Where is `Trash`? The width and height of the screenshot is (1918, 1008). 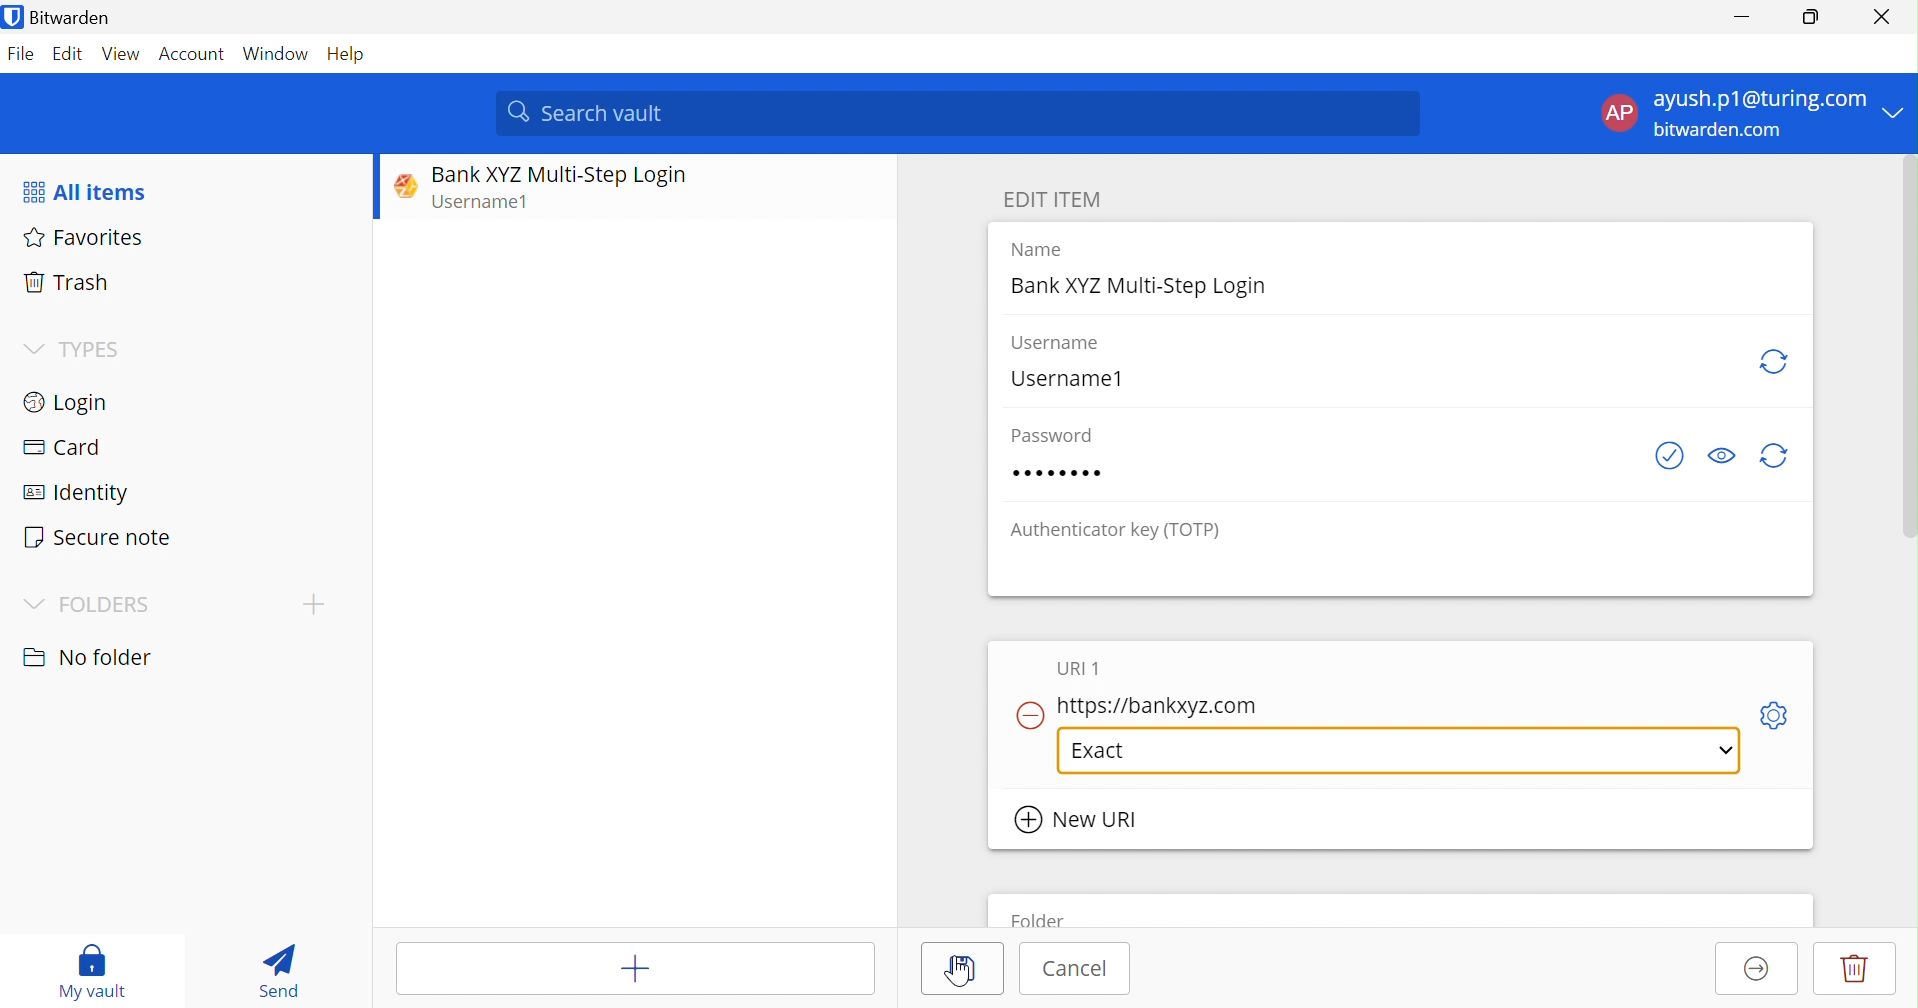
Trash is located at coordinates (65, 279).